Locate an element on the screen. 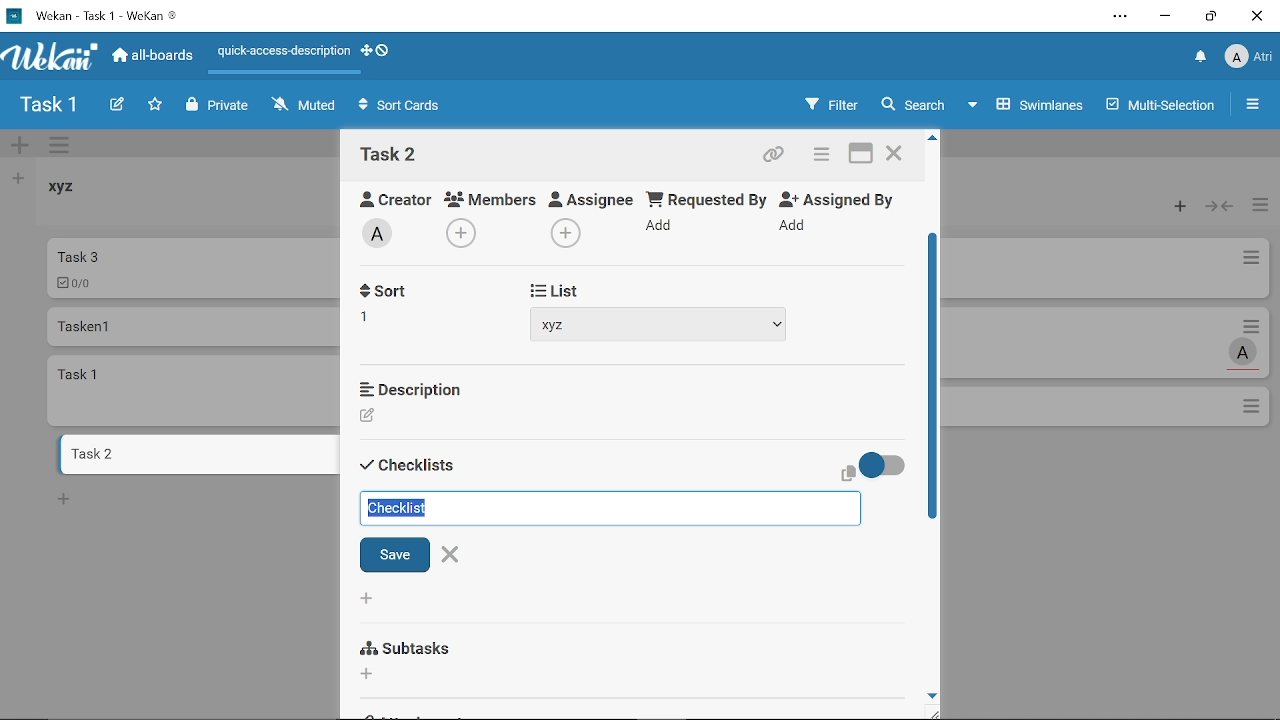  Add list is located at coordinates (16, 178).